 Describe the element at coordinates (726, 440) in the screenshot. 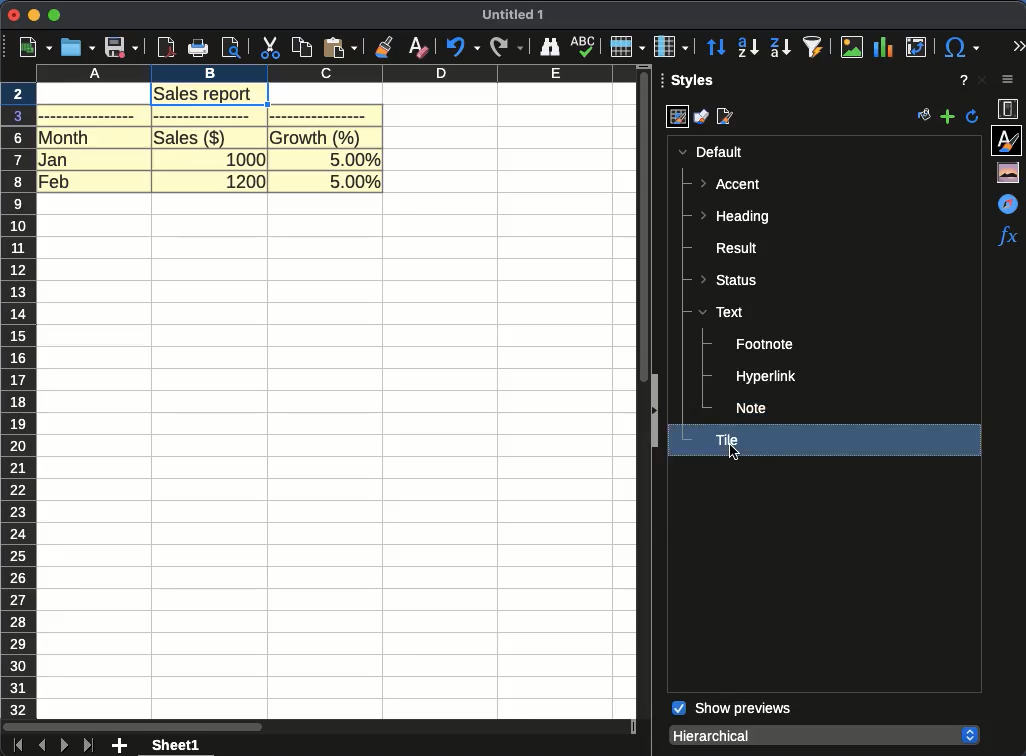

I see `tile` at that location.